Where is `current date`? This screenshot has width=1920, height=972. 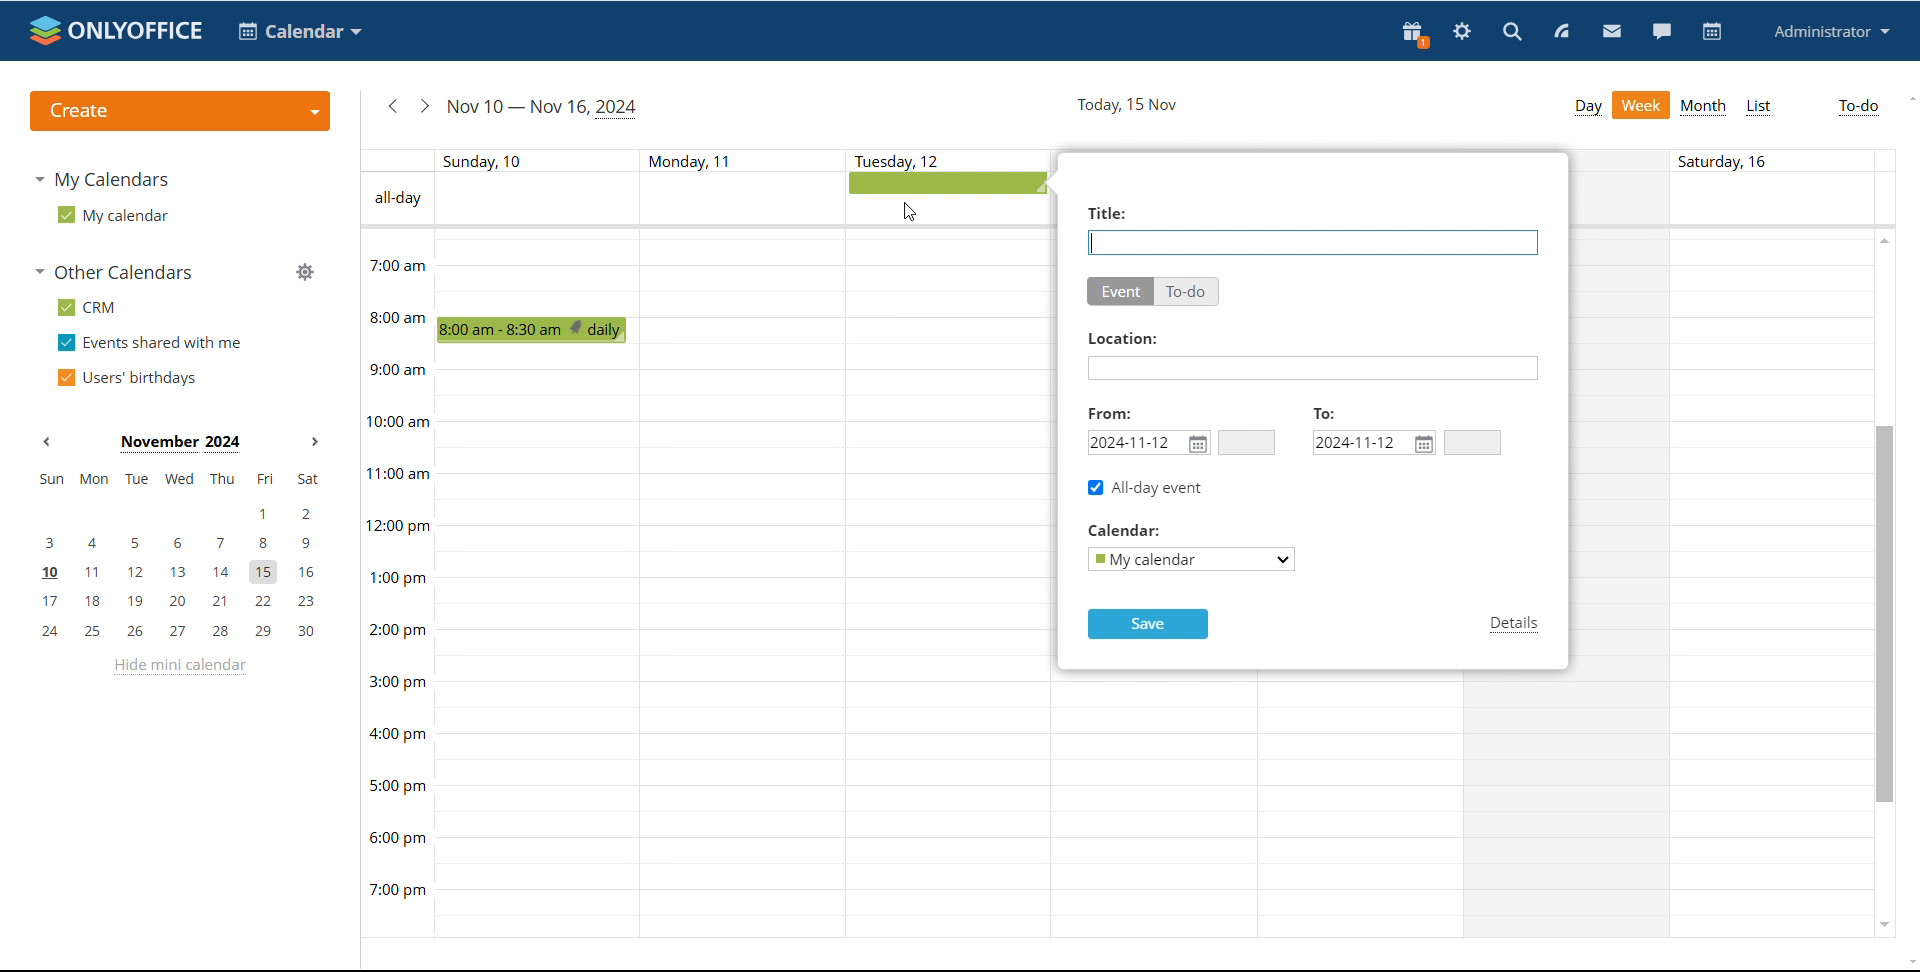 current date is located at coordinates (544, 109).